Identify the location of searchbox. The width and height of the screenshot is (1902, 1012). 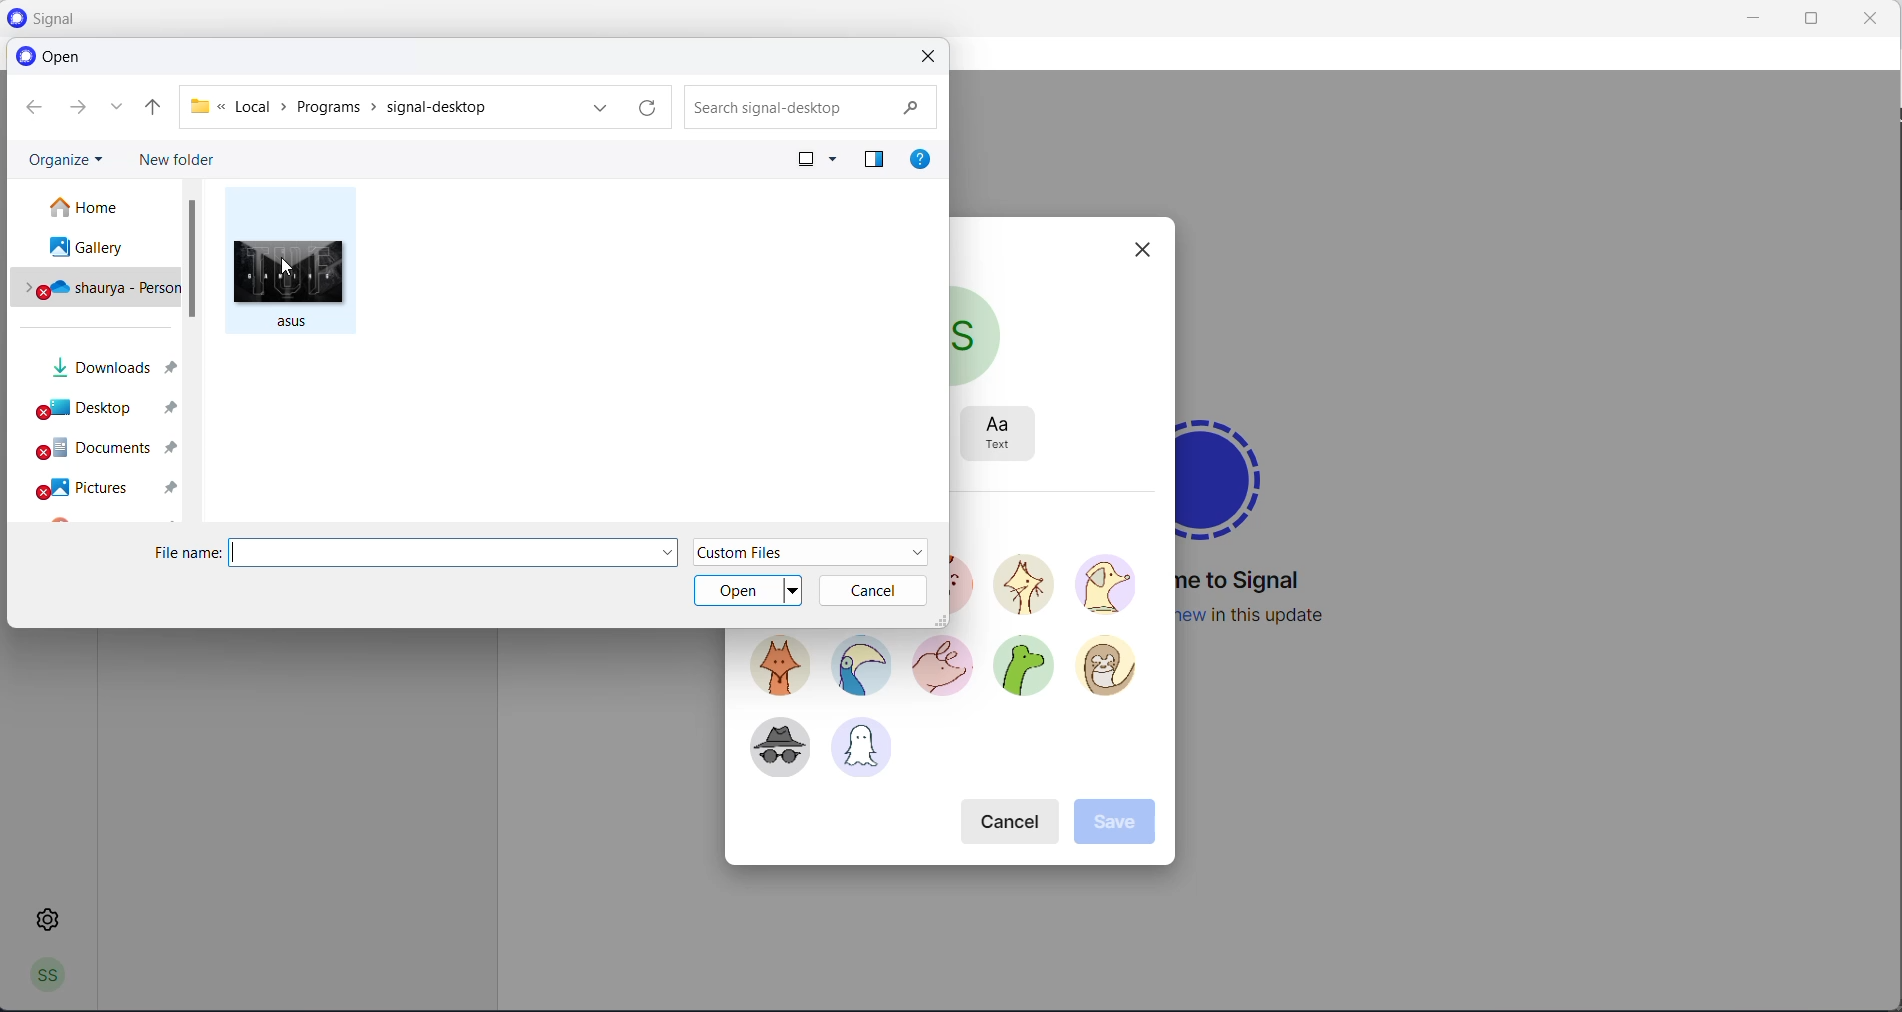
(809, 111).